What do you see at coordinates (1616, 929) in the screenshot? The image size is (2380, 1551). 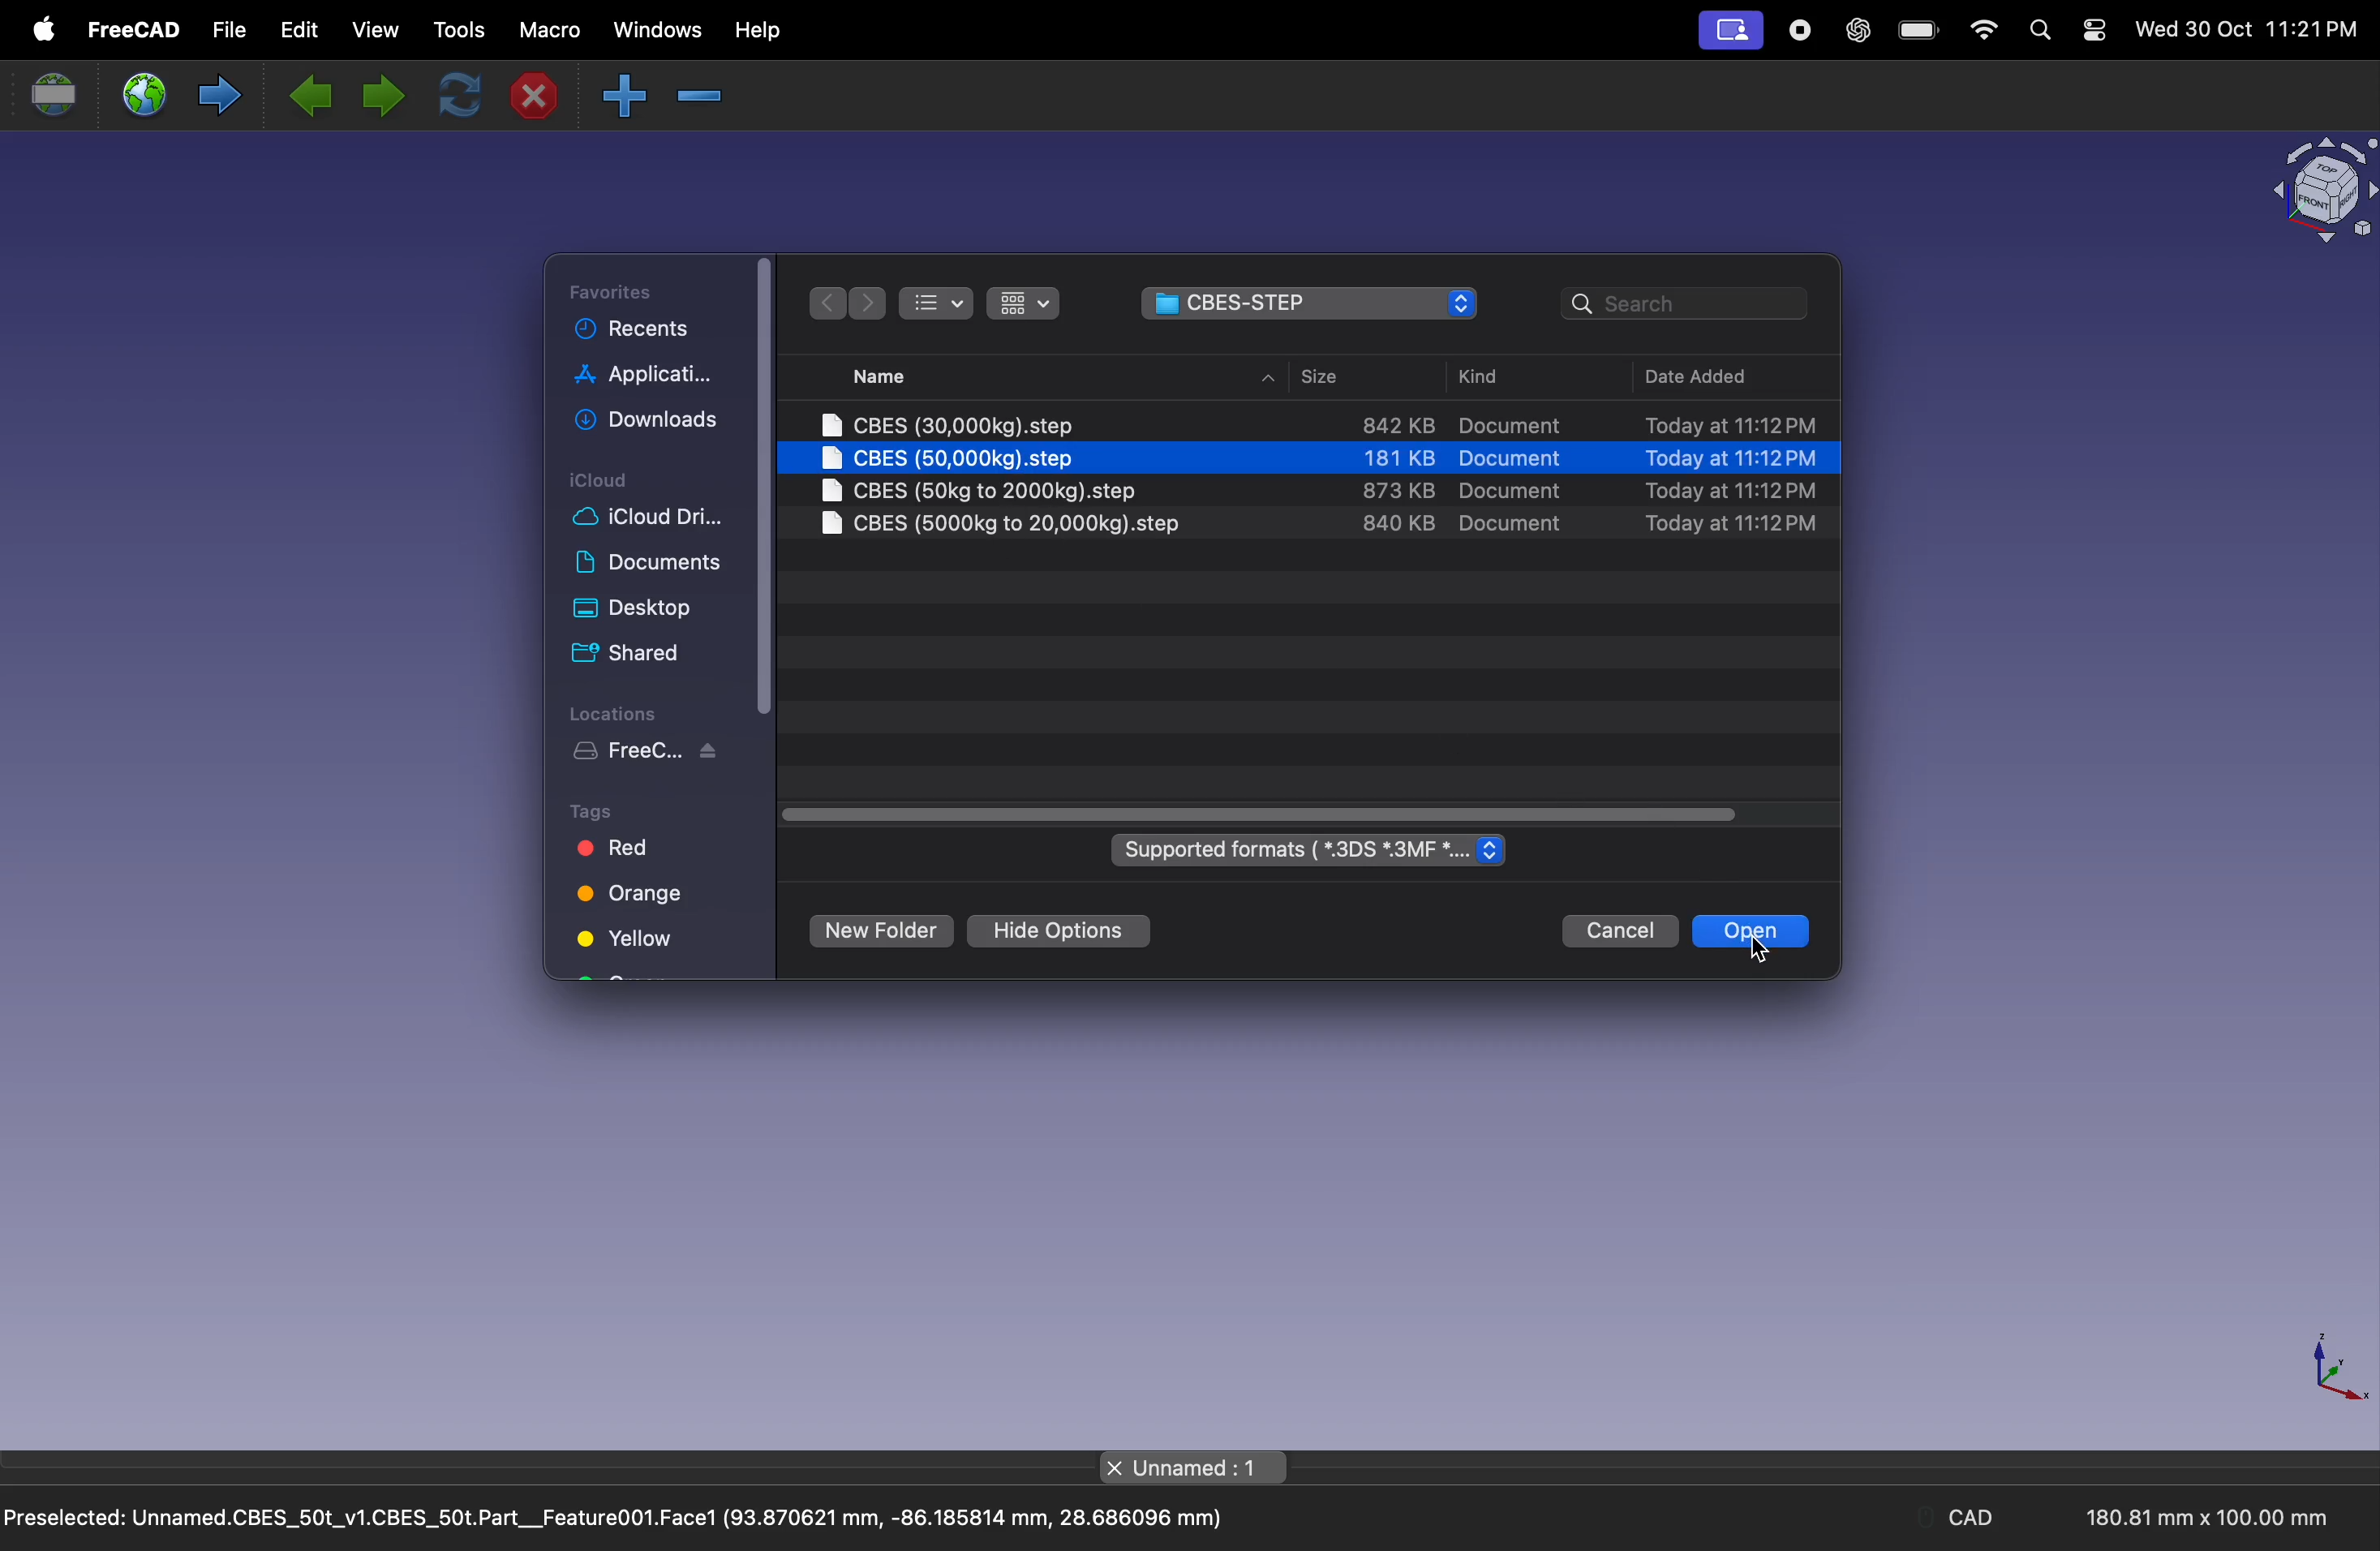 I see `cancel` at bounding box center [1616, 929].